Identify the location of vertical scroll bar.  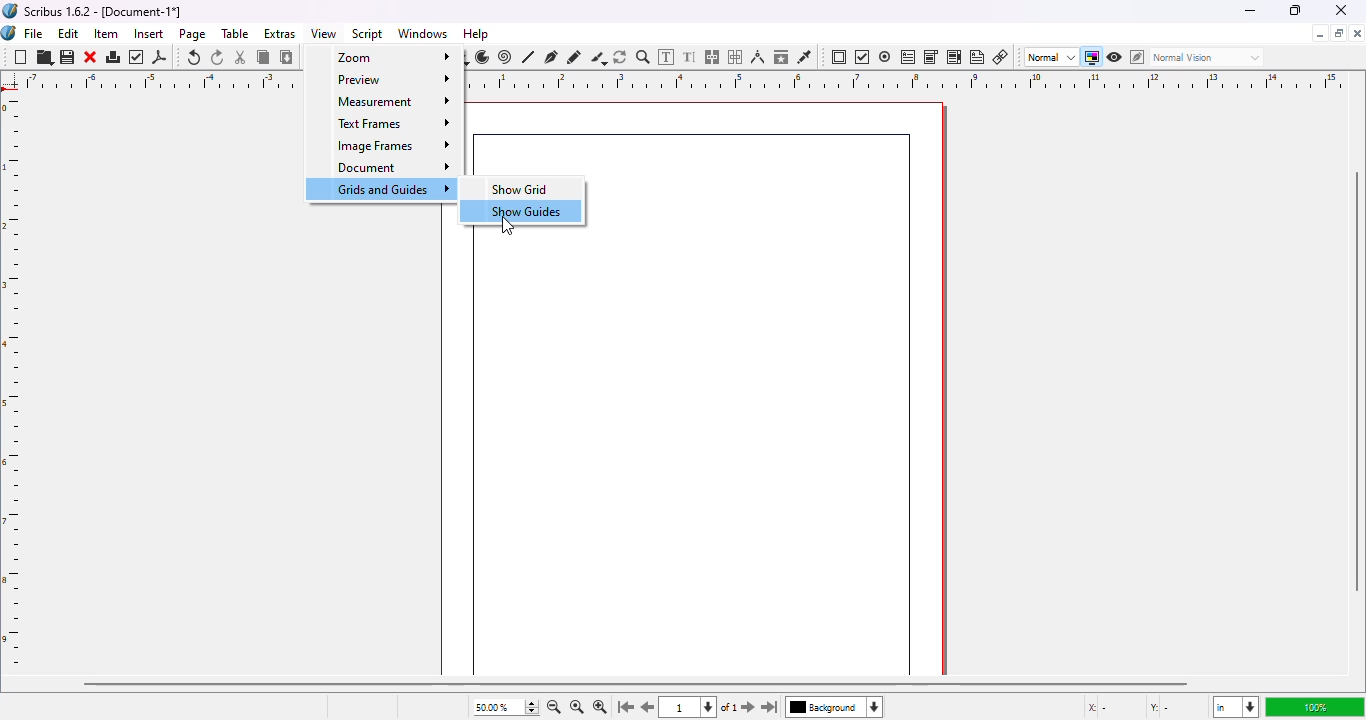
(1357, 383).